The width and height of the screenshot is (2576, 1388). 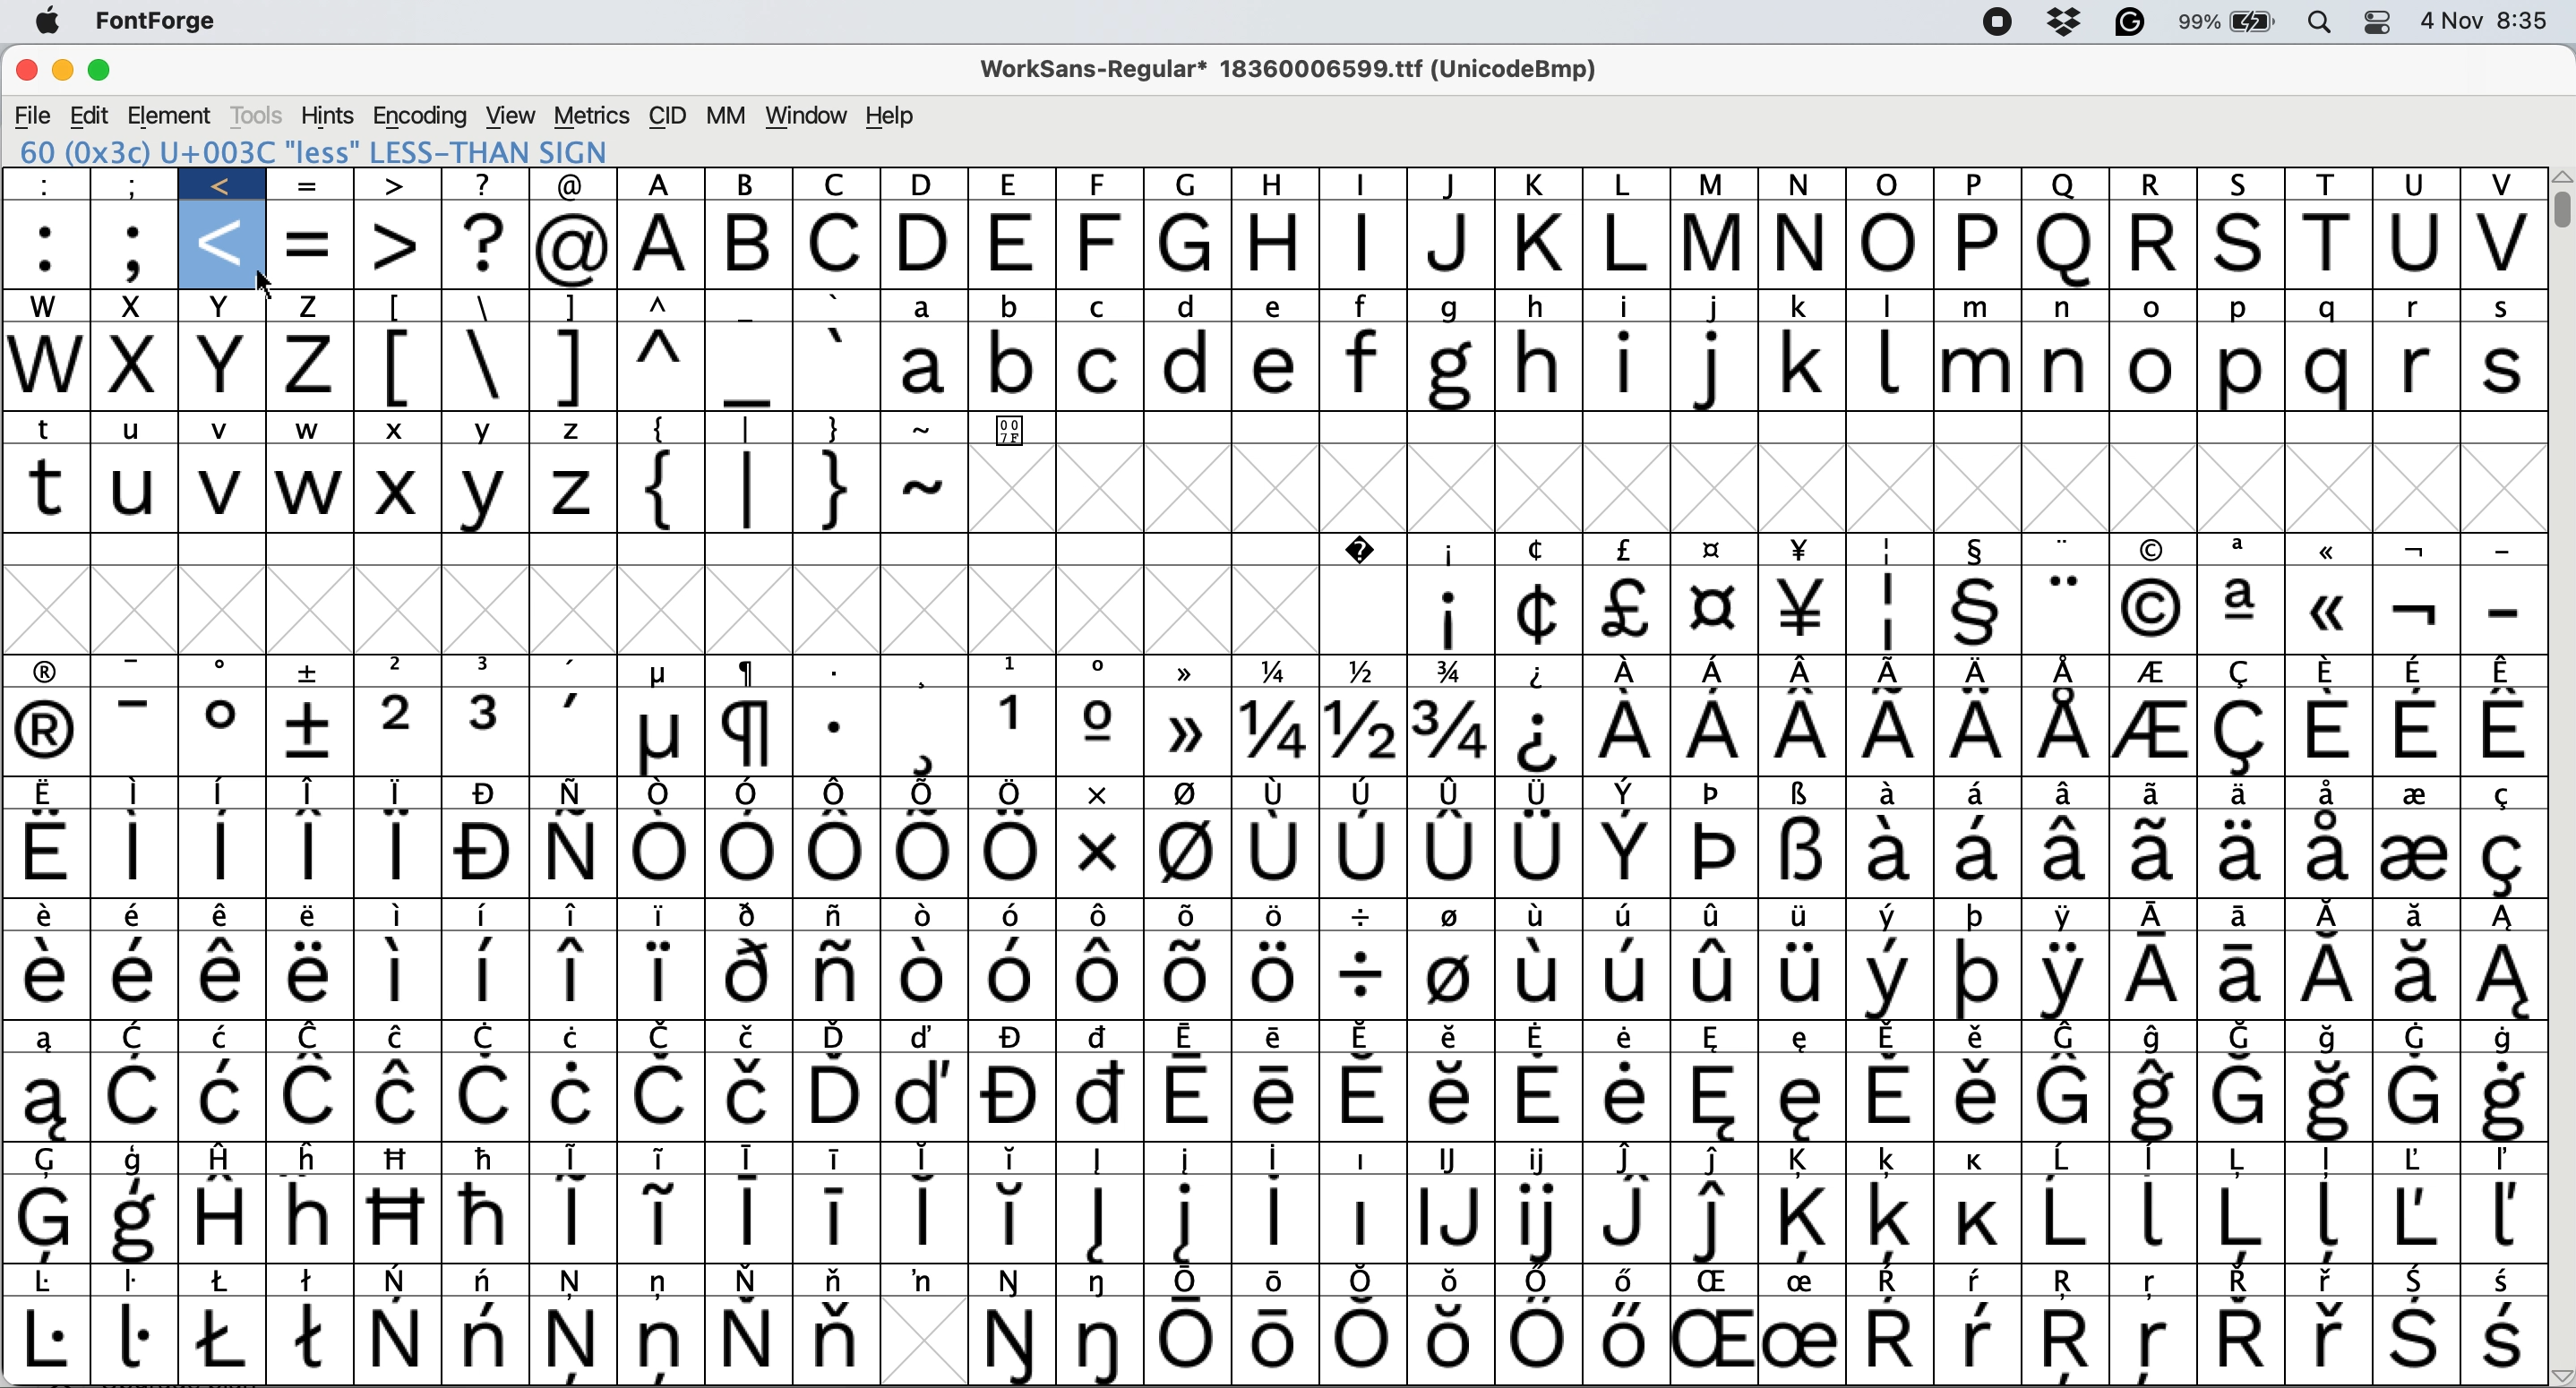 I want to click on p, so click(x=2240, y=309).